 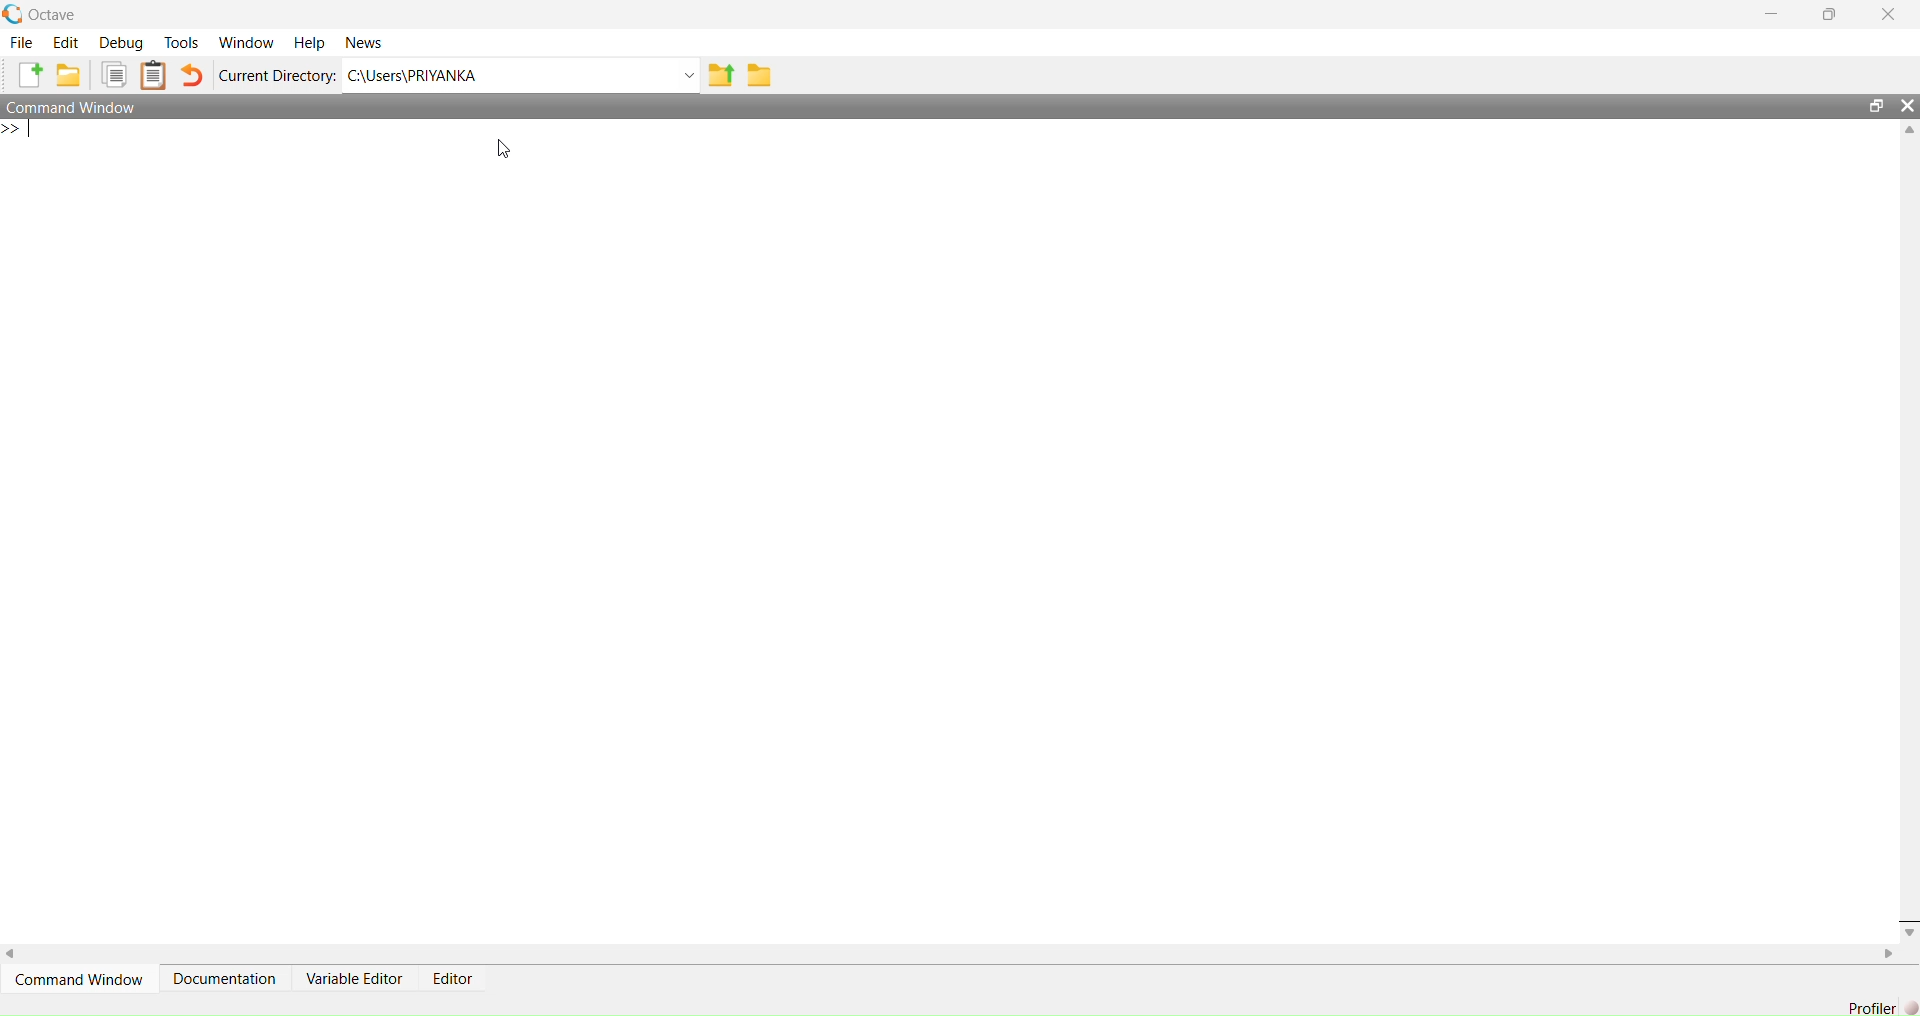 What do you see at coordinates (721, 74) in the screenshot?
I see ` one directory up` at bounding box center [721, 74].